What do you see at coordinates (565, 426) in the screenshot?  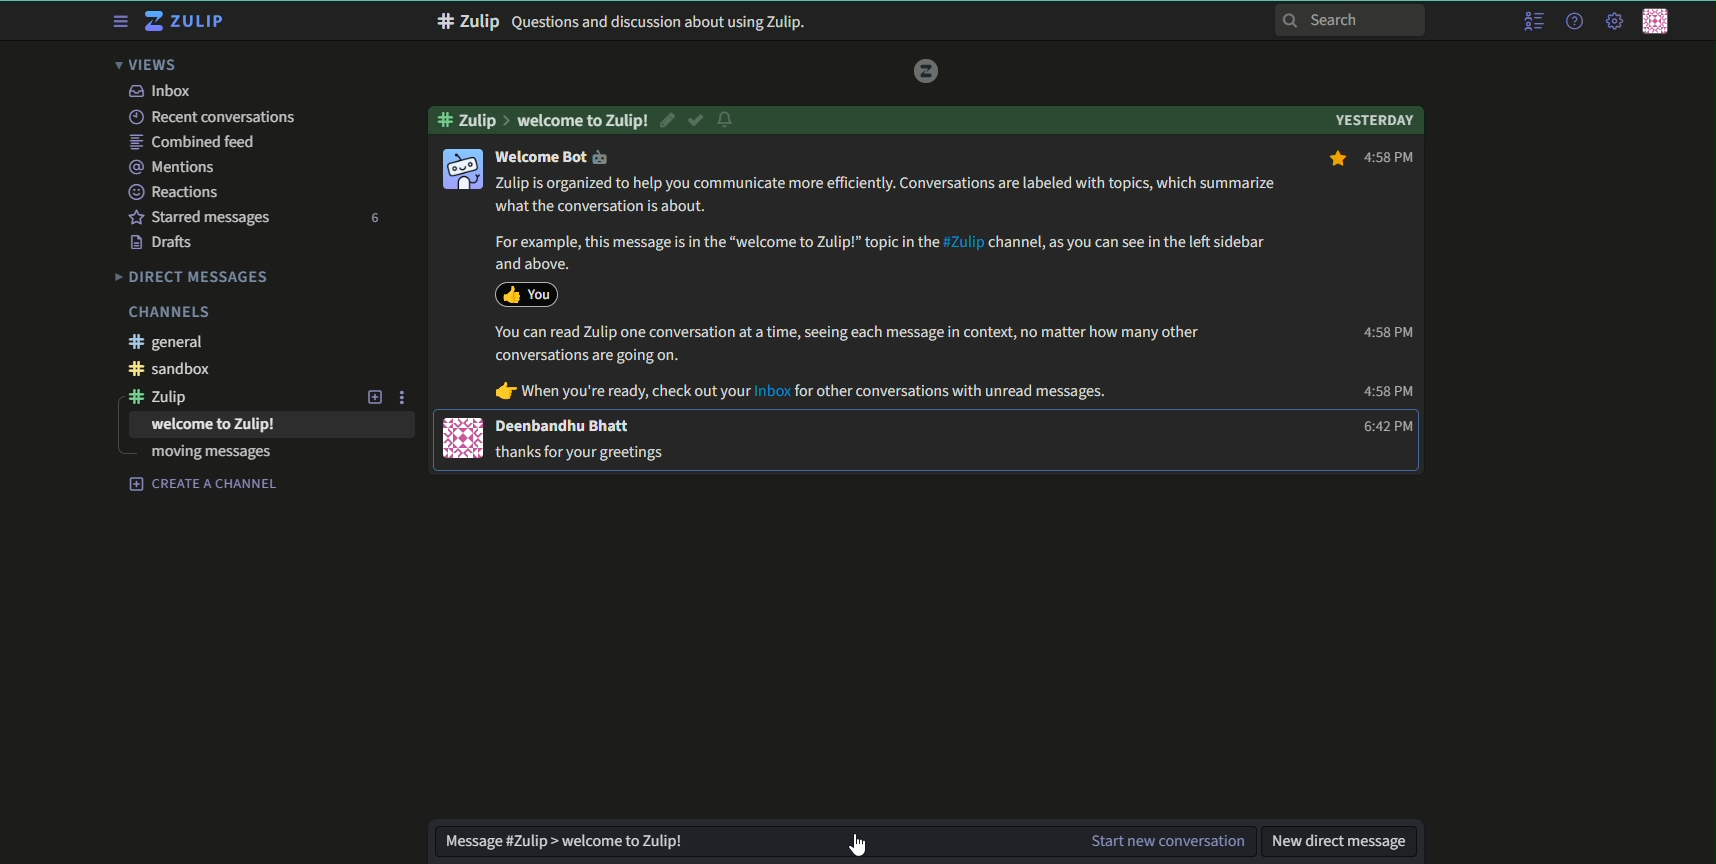 I see `Deenbandhu Bhatt` at bounding box center [565, 426].